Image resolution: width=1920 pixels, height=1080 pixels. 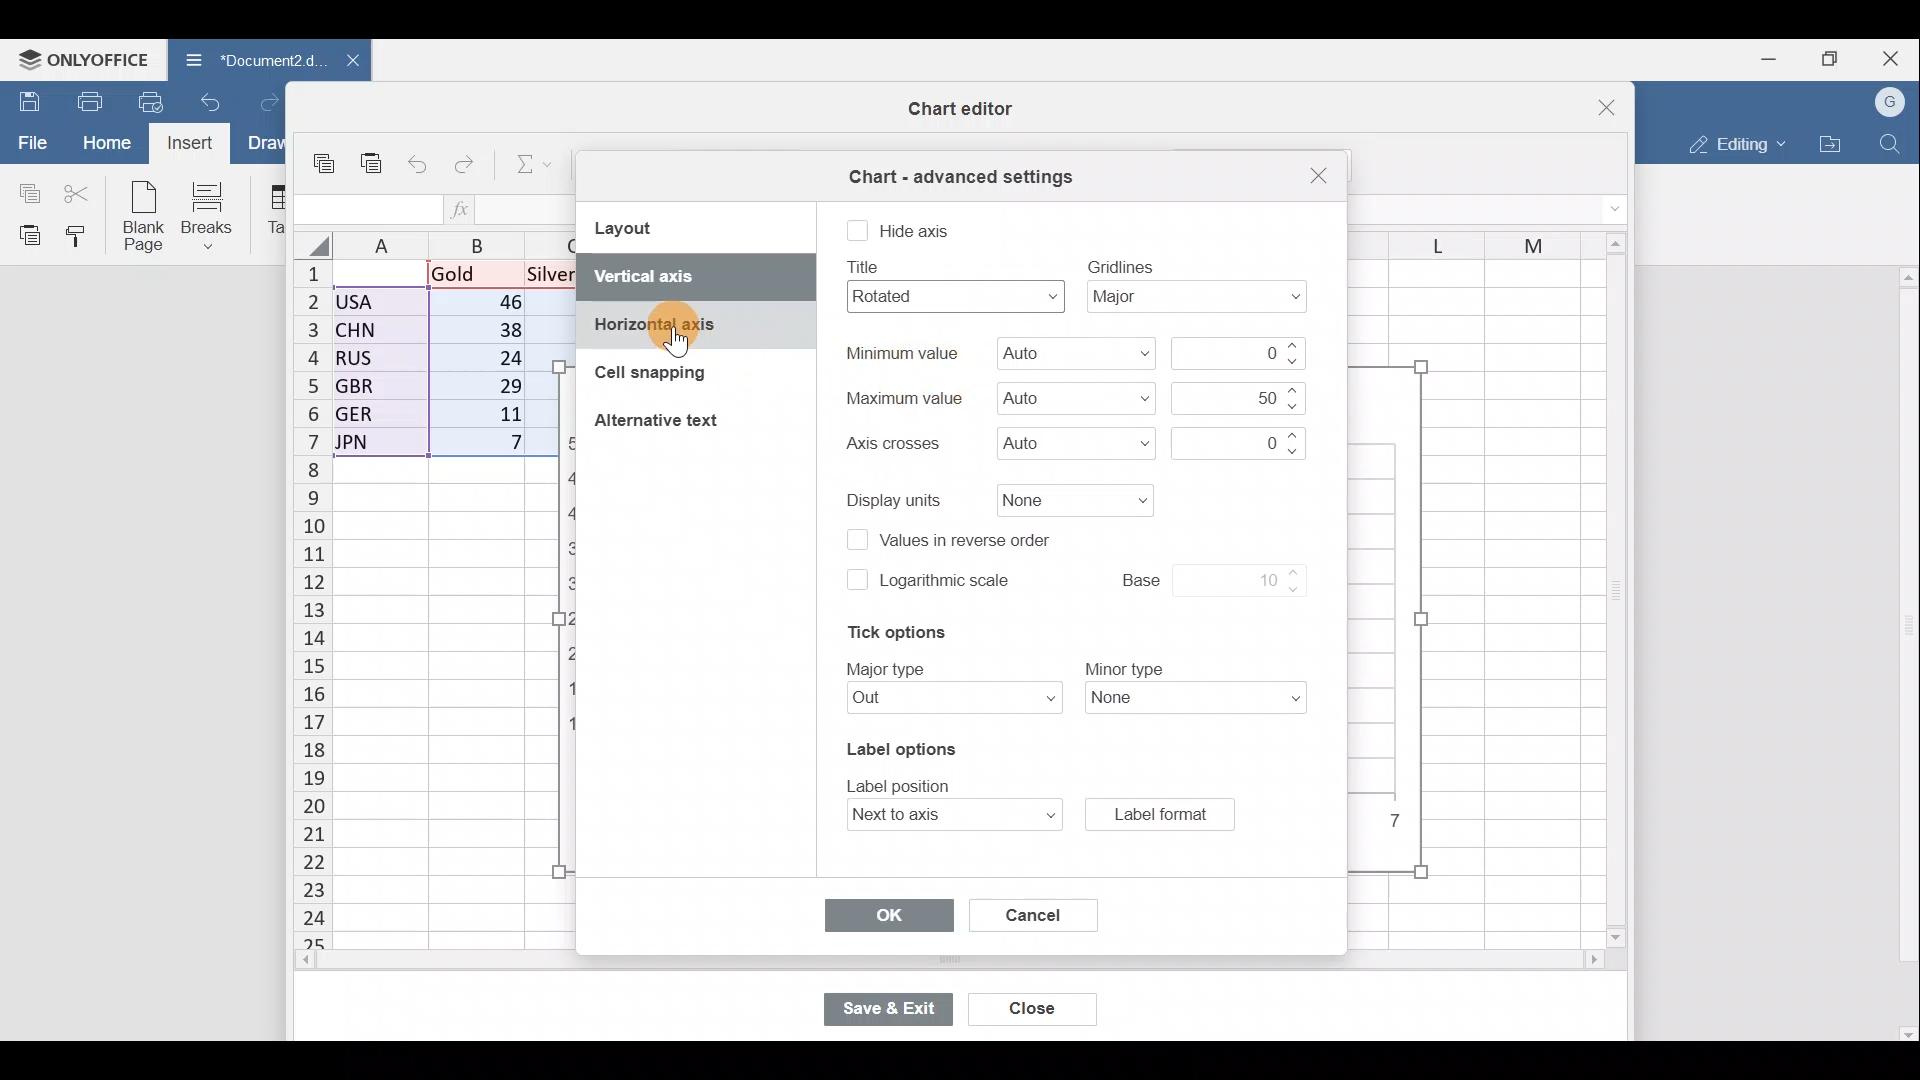 I want to click on Scroll bar, so click(x=907, y=963).